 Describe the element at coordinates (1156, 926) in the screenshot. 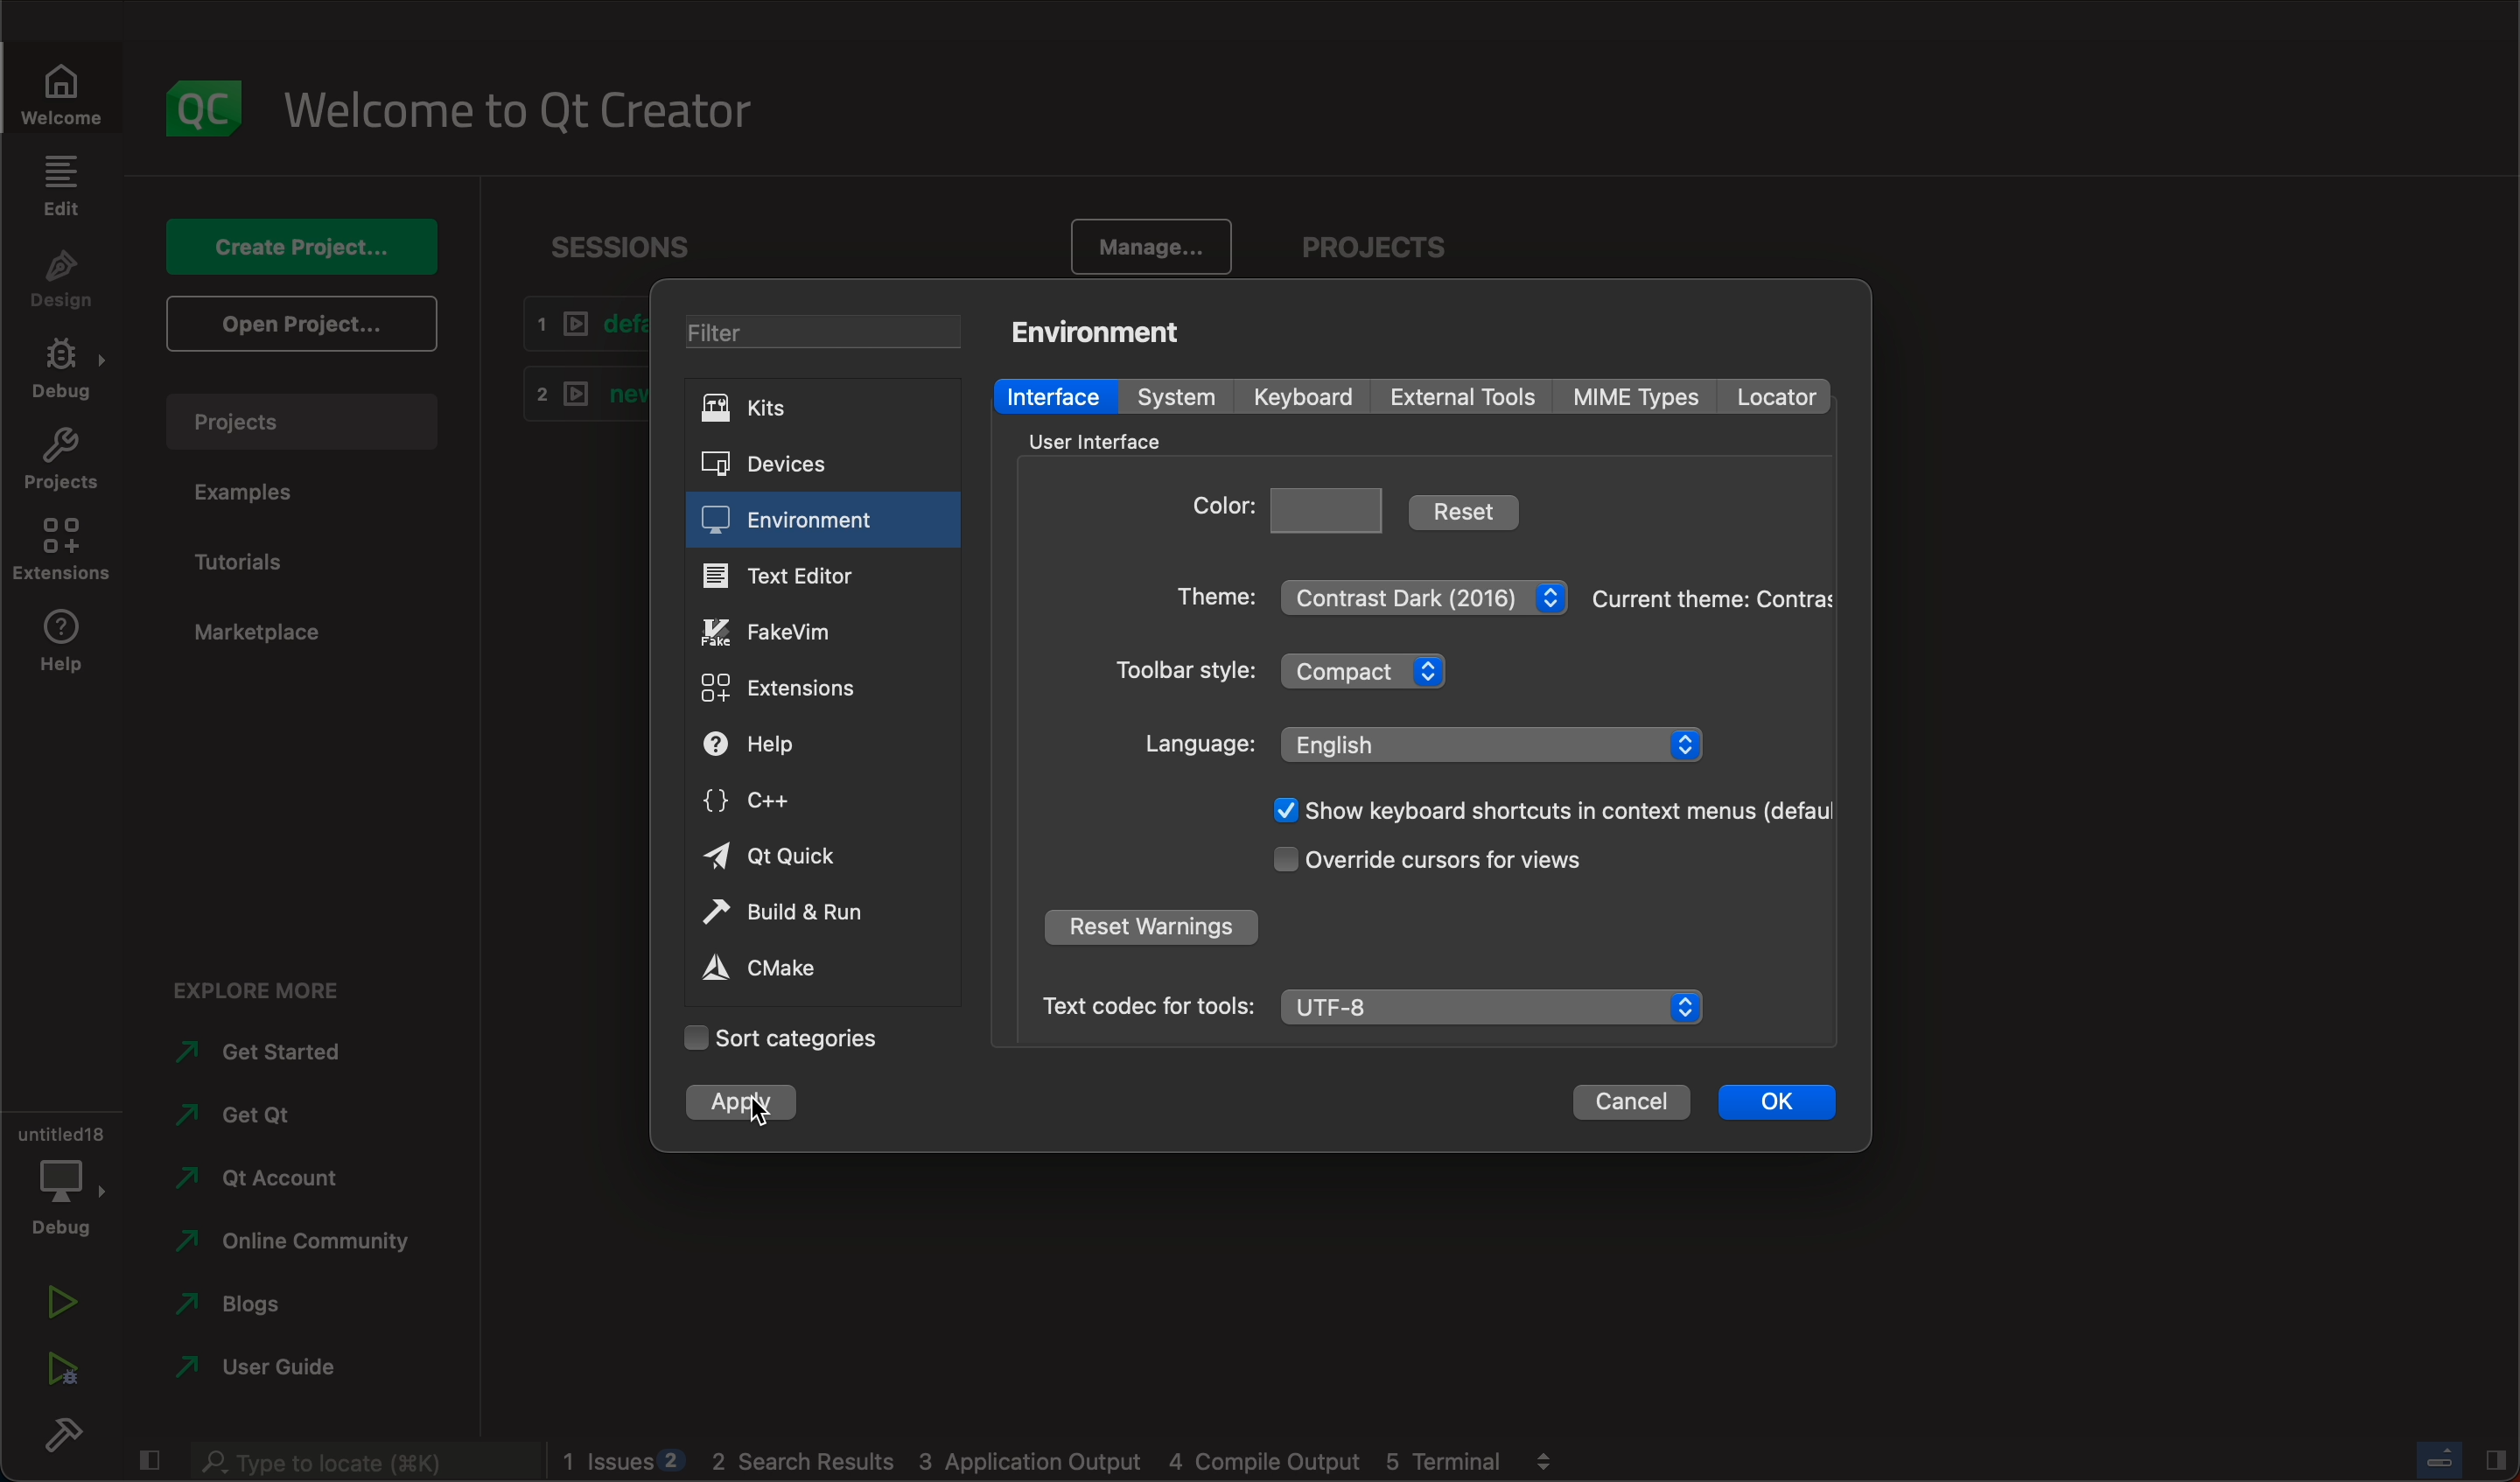

I see `reset warnings` at that location.